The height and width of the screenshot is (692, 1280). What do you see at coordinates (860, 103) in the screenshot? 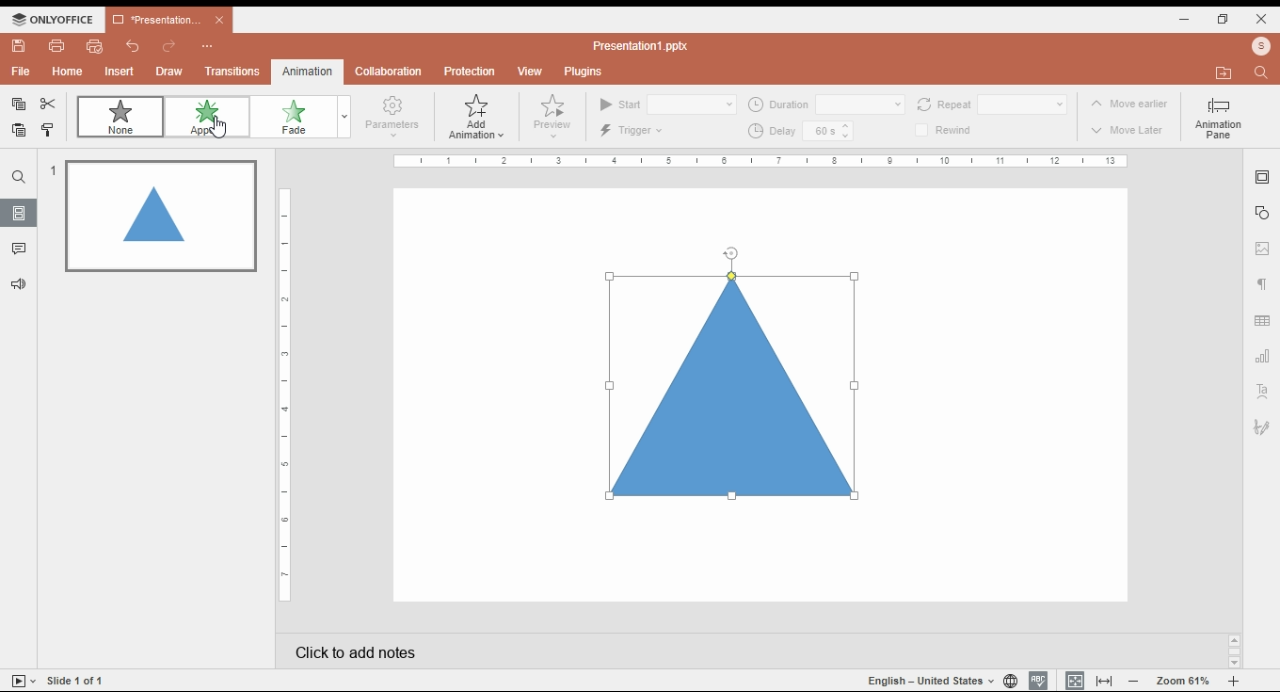
I see `duration ` at bounding box center [860, 103].